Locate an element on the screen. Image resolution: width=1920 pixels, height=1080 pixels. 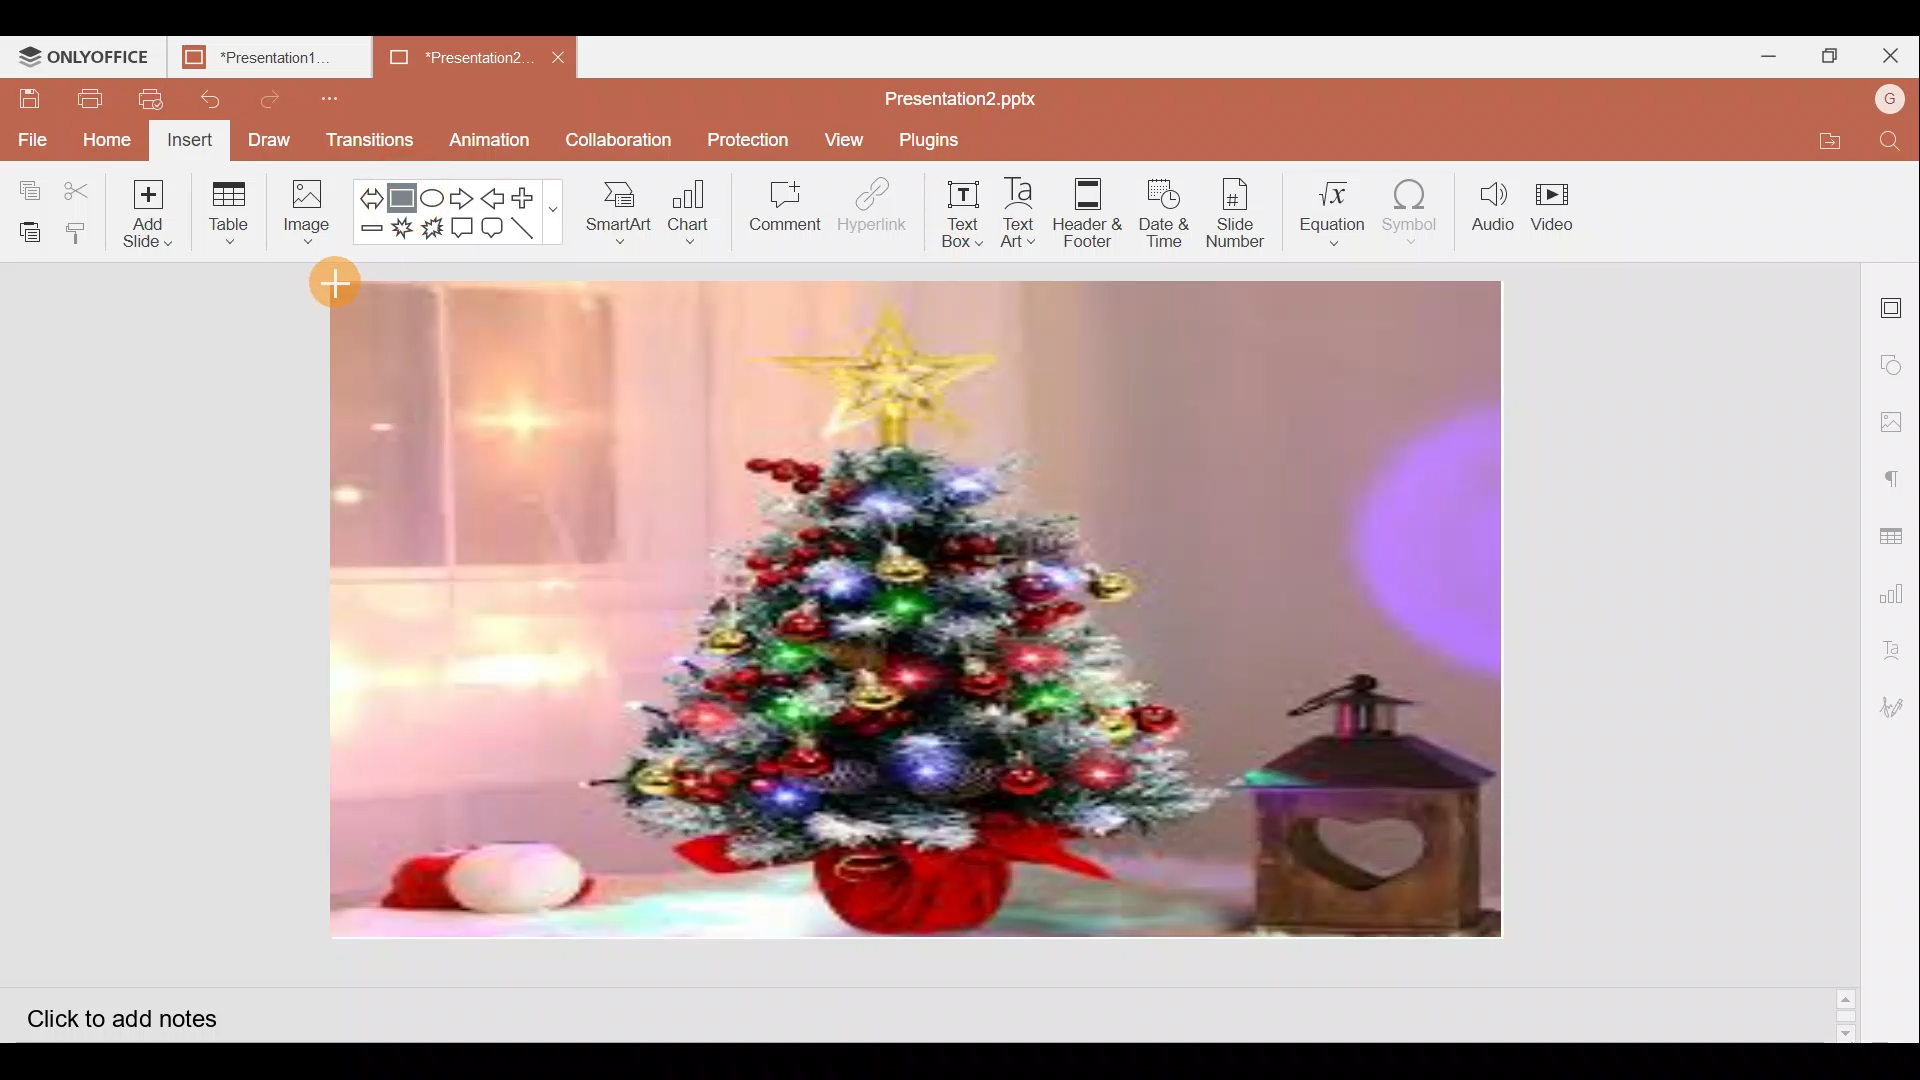
Open file location is located at coordinates (1842, 140).